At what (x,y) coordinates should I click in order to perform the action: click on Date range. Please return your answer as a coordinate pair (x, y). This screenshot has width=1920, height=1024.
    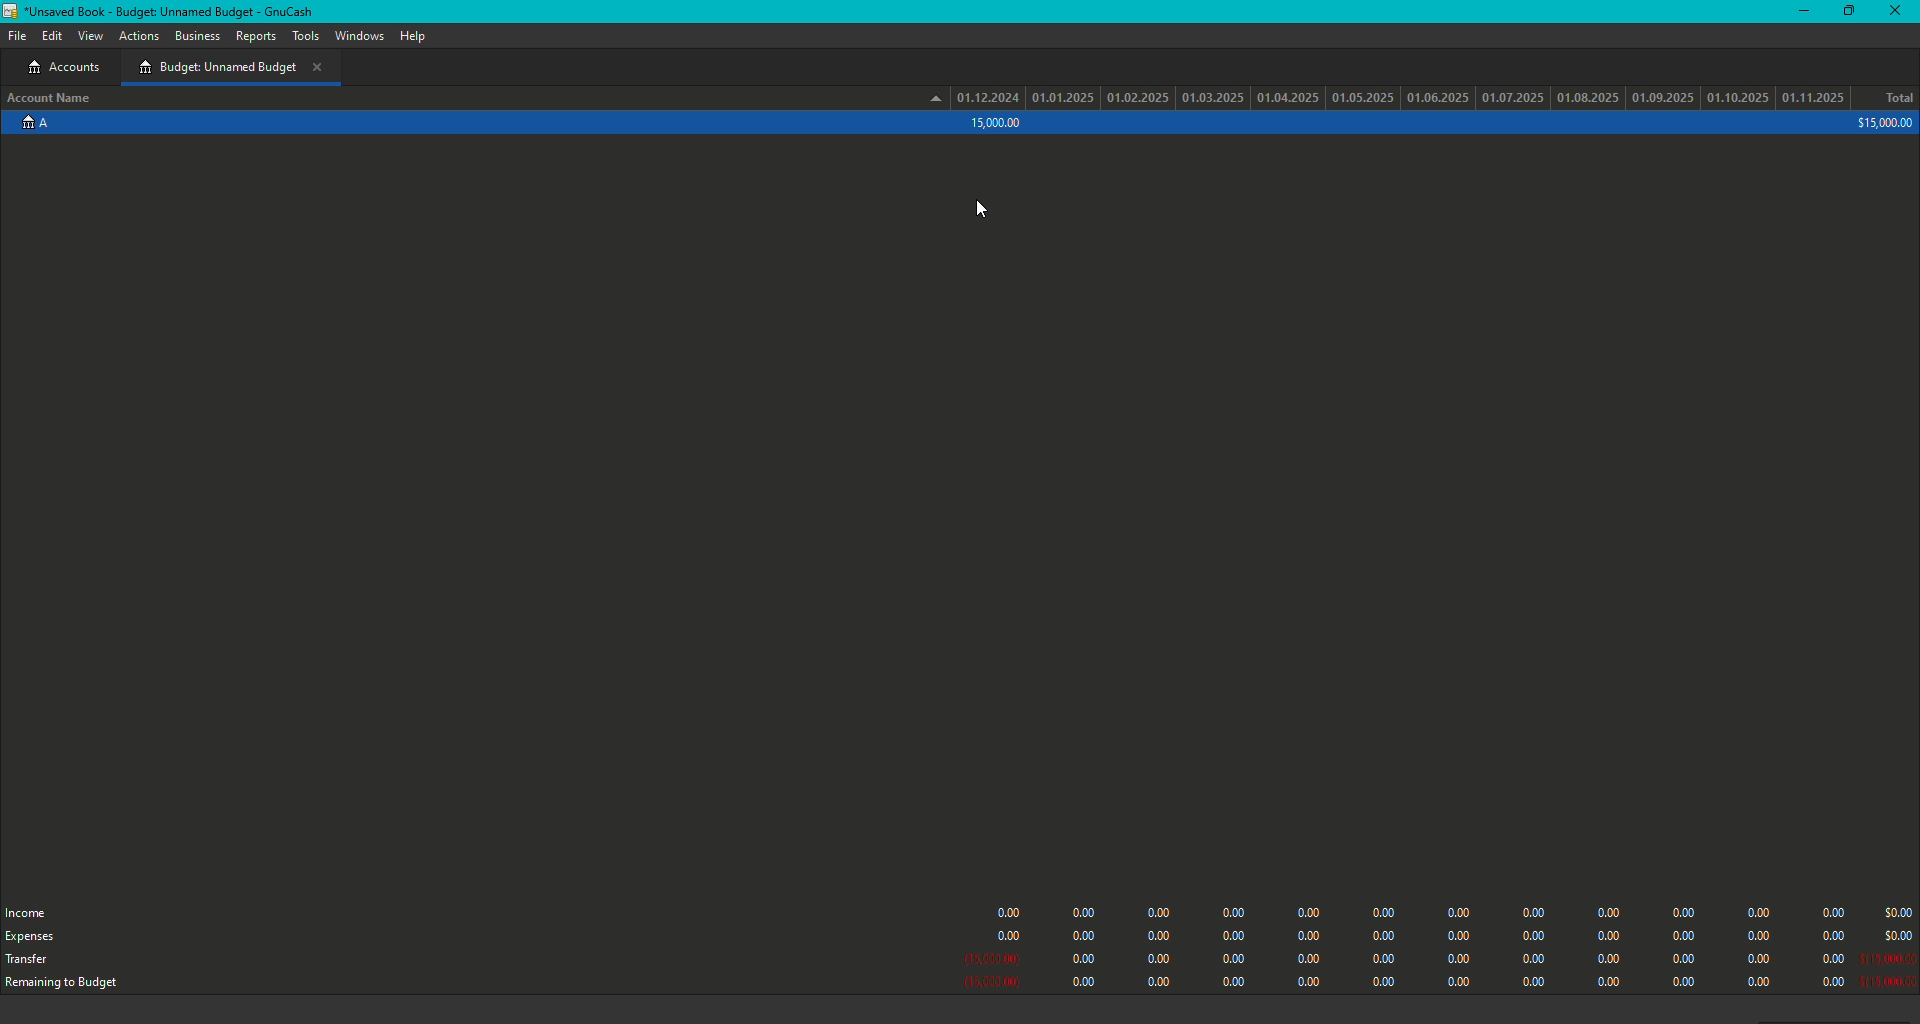
    Looking at the image, I should click on (1400, 96).